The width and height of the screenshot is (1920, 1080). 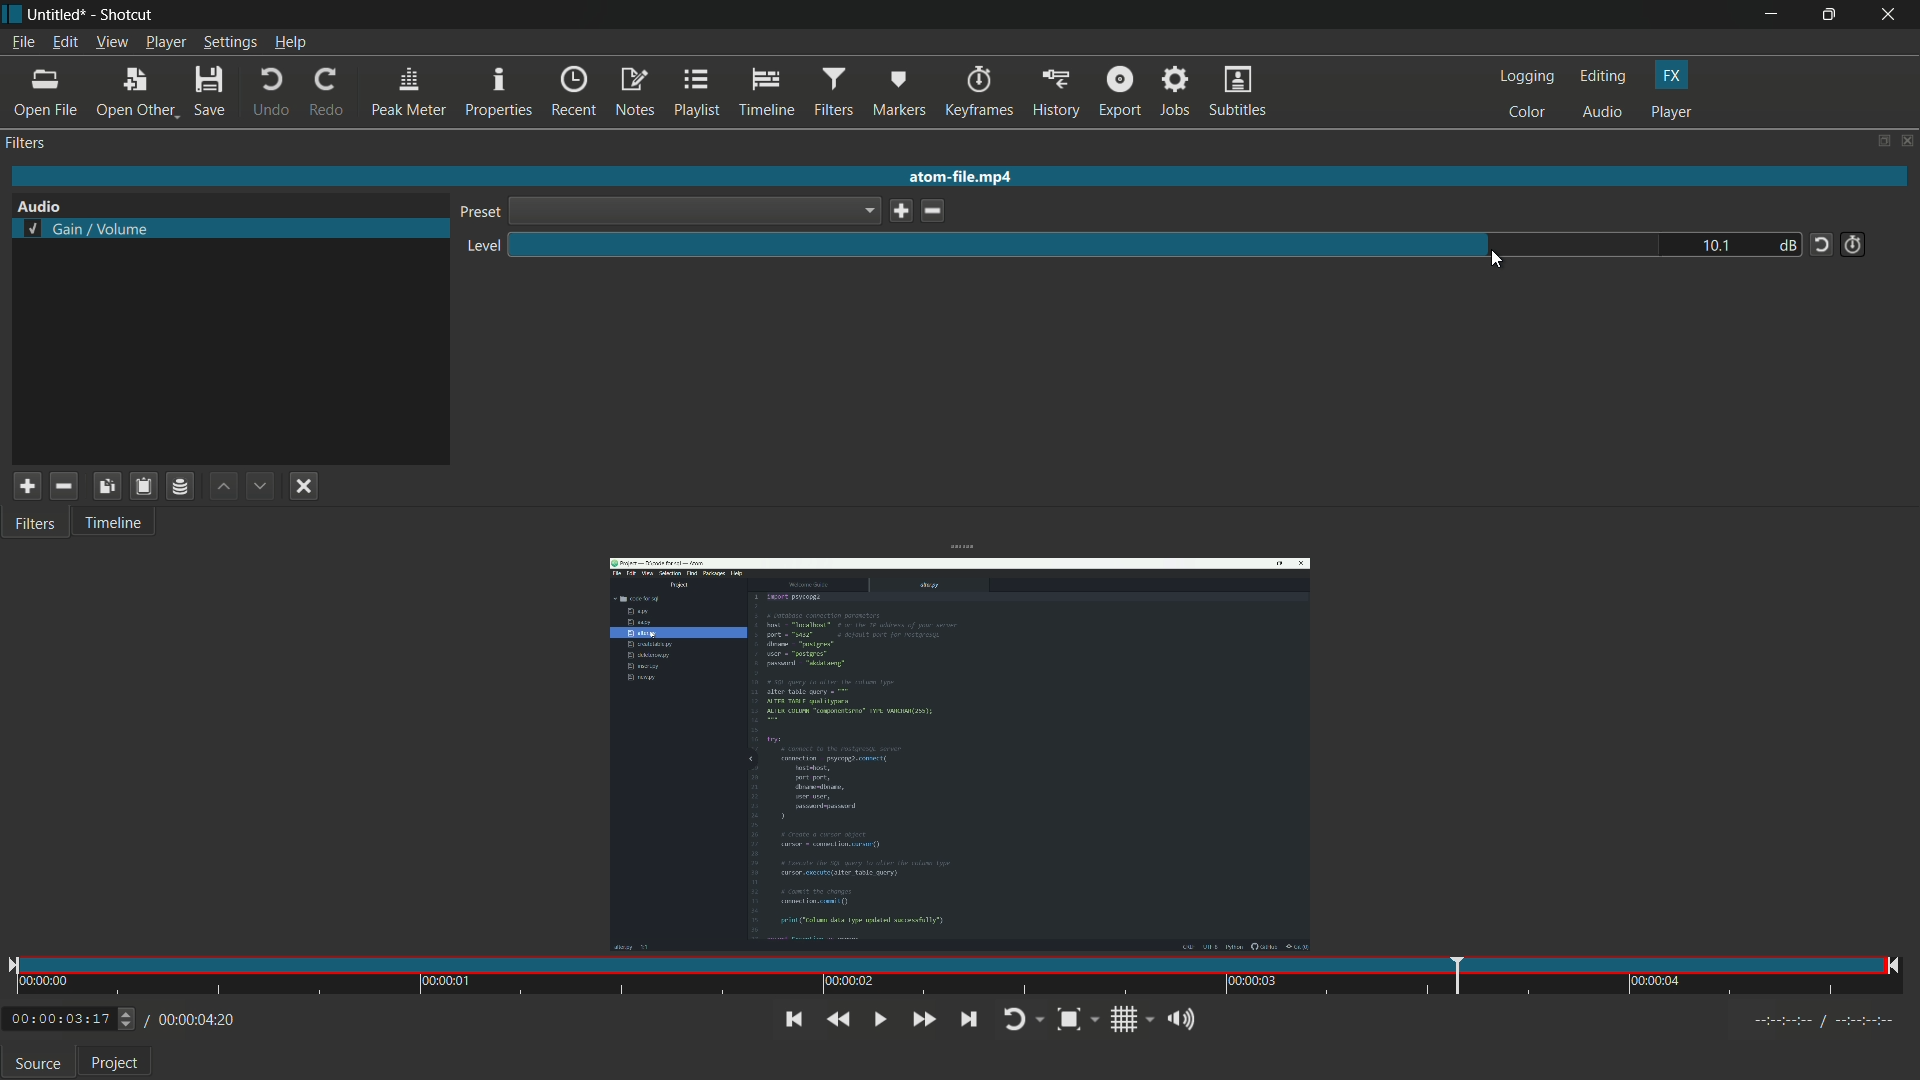 What do you see at coordinates (1786, 245) in the screenshot?
I see `db` at bounding box center [1786, 245].